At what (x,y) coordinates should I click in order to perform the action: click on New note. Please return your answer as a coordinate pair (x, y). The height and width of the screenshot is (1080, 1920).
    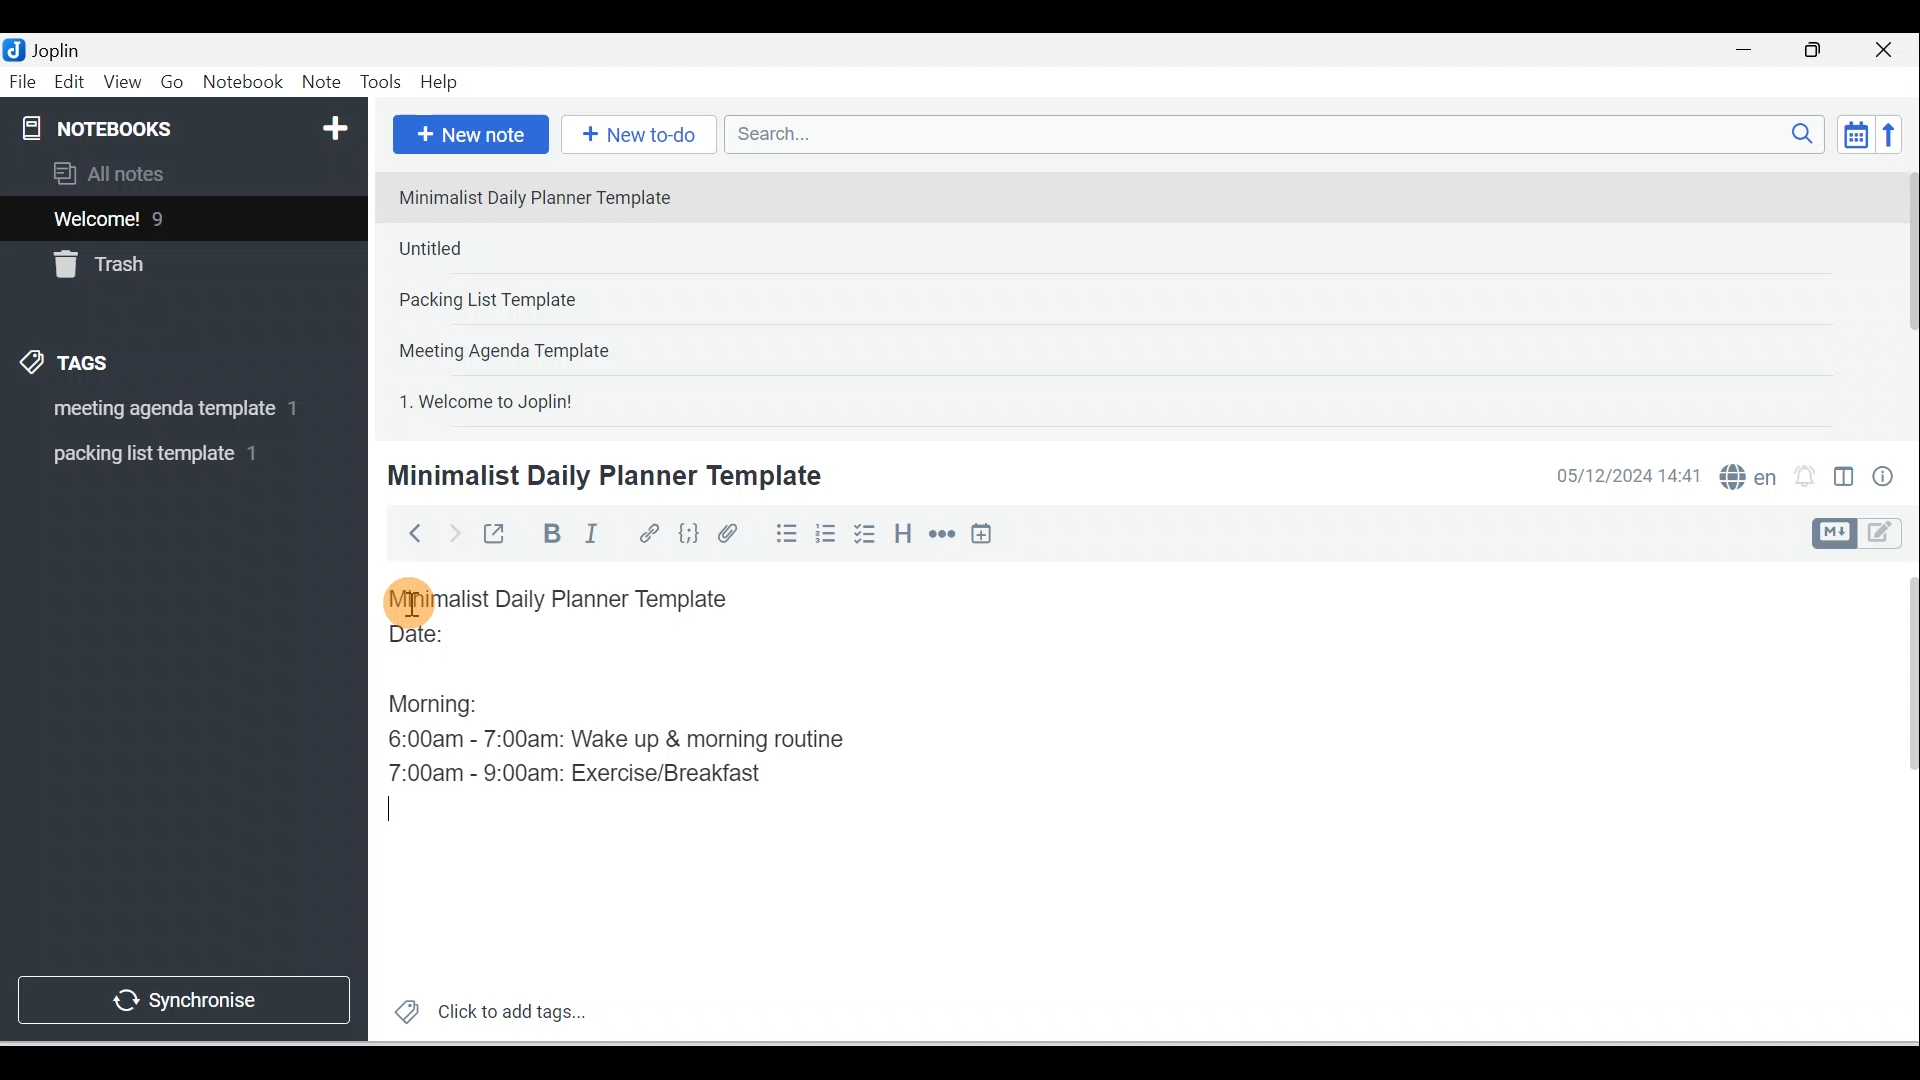
    Looking at the image, I should click on (467, 136).